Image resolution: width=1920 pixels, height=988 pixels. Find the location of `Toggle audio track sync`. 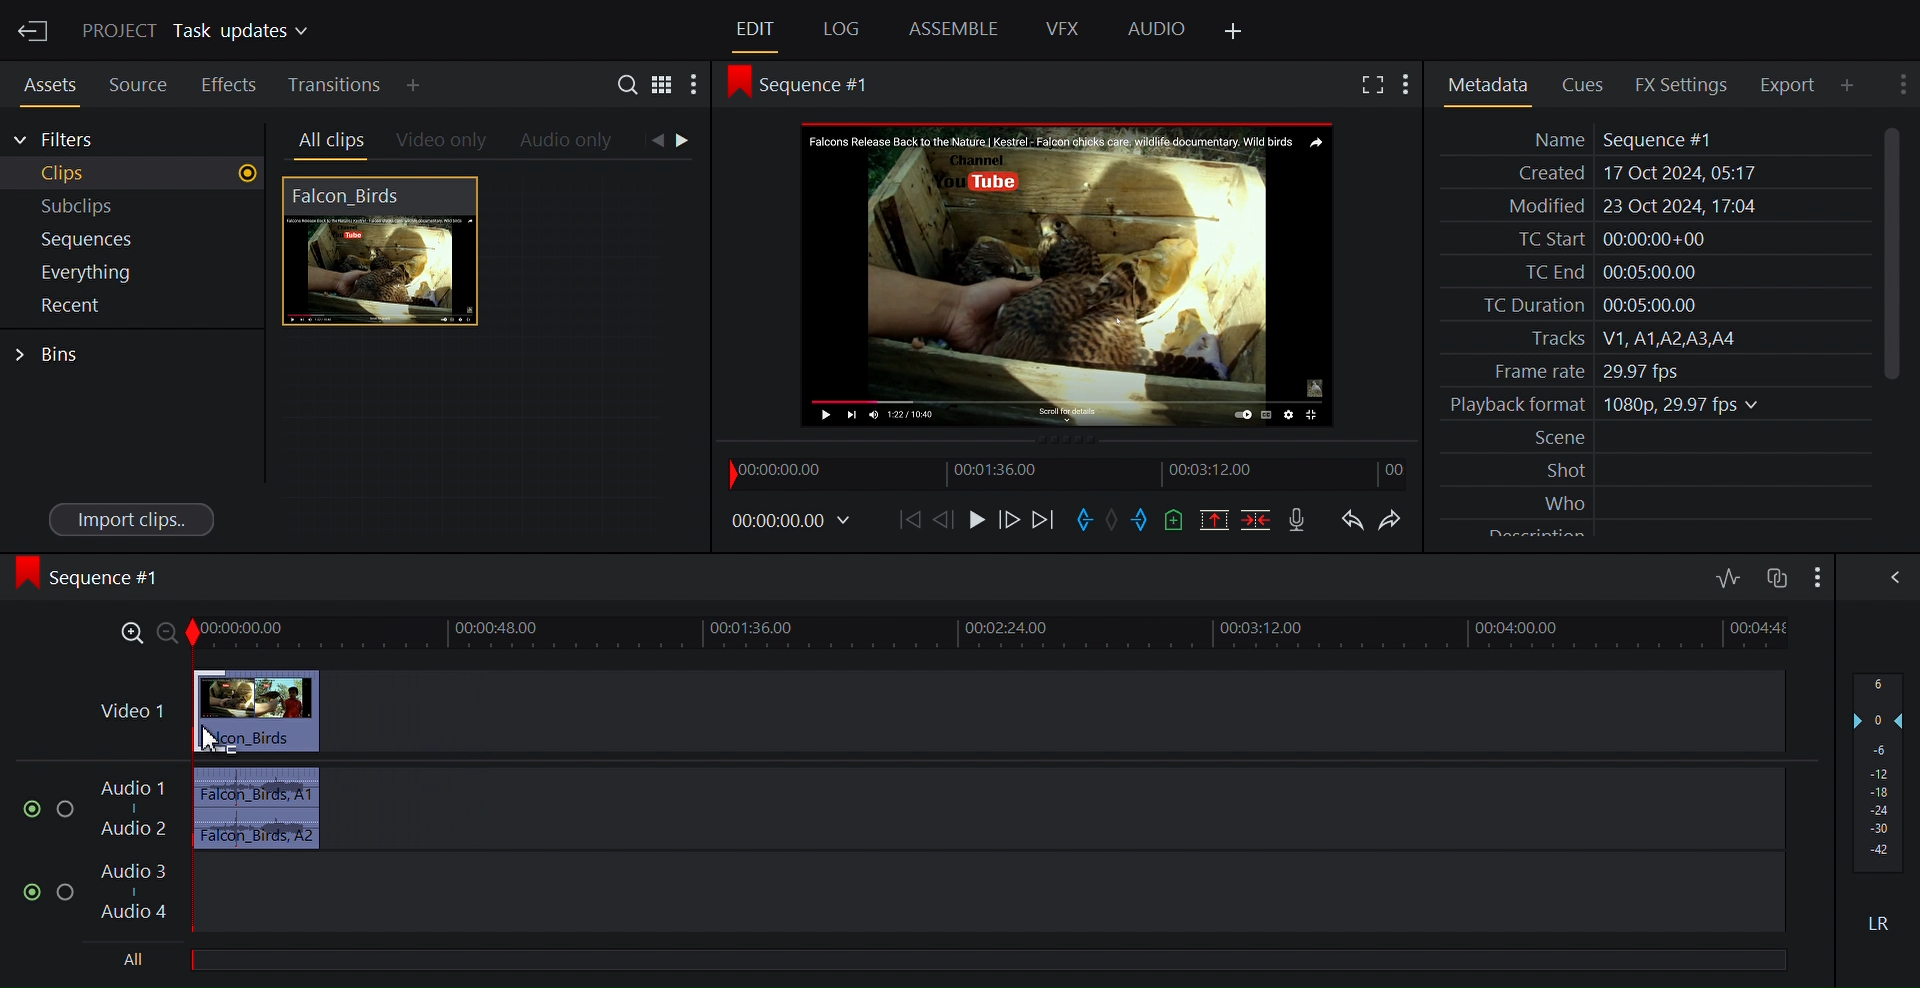

Toggle audio track sync is located at coordinates (1775, 578).